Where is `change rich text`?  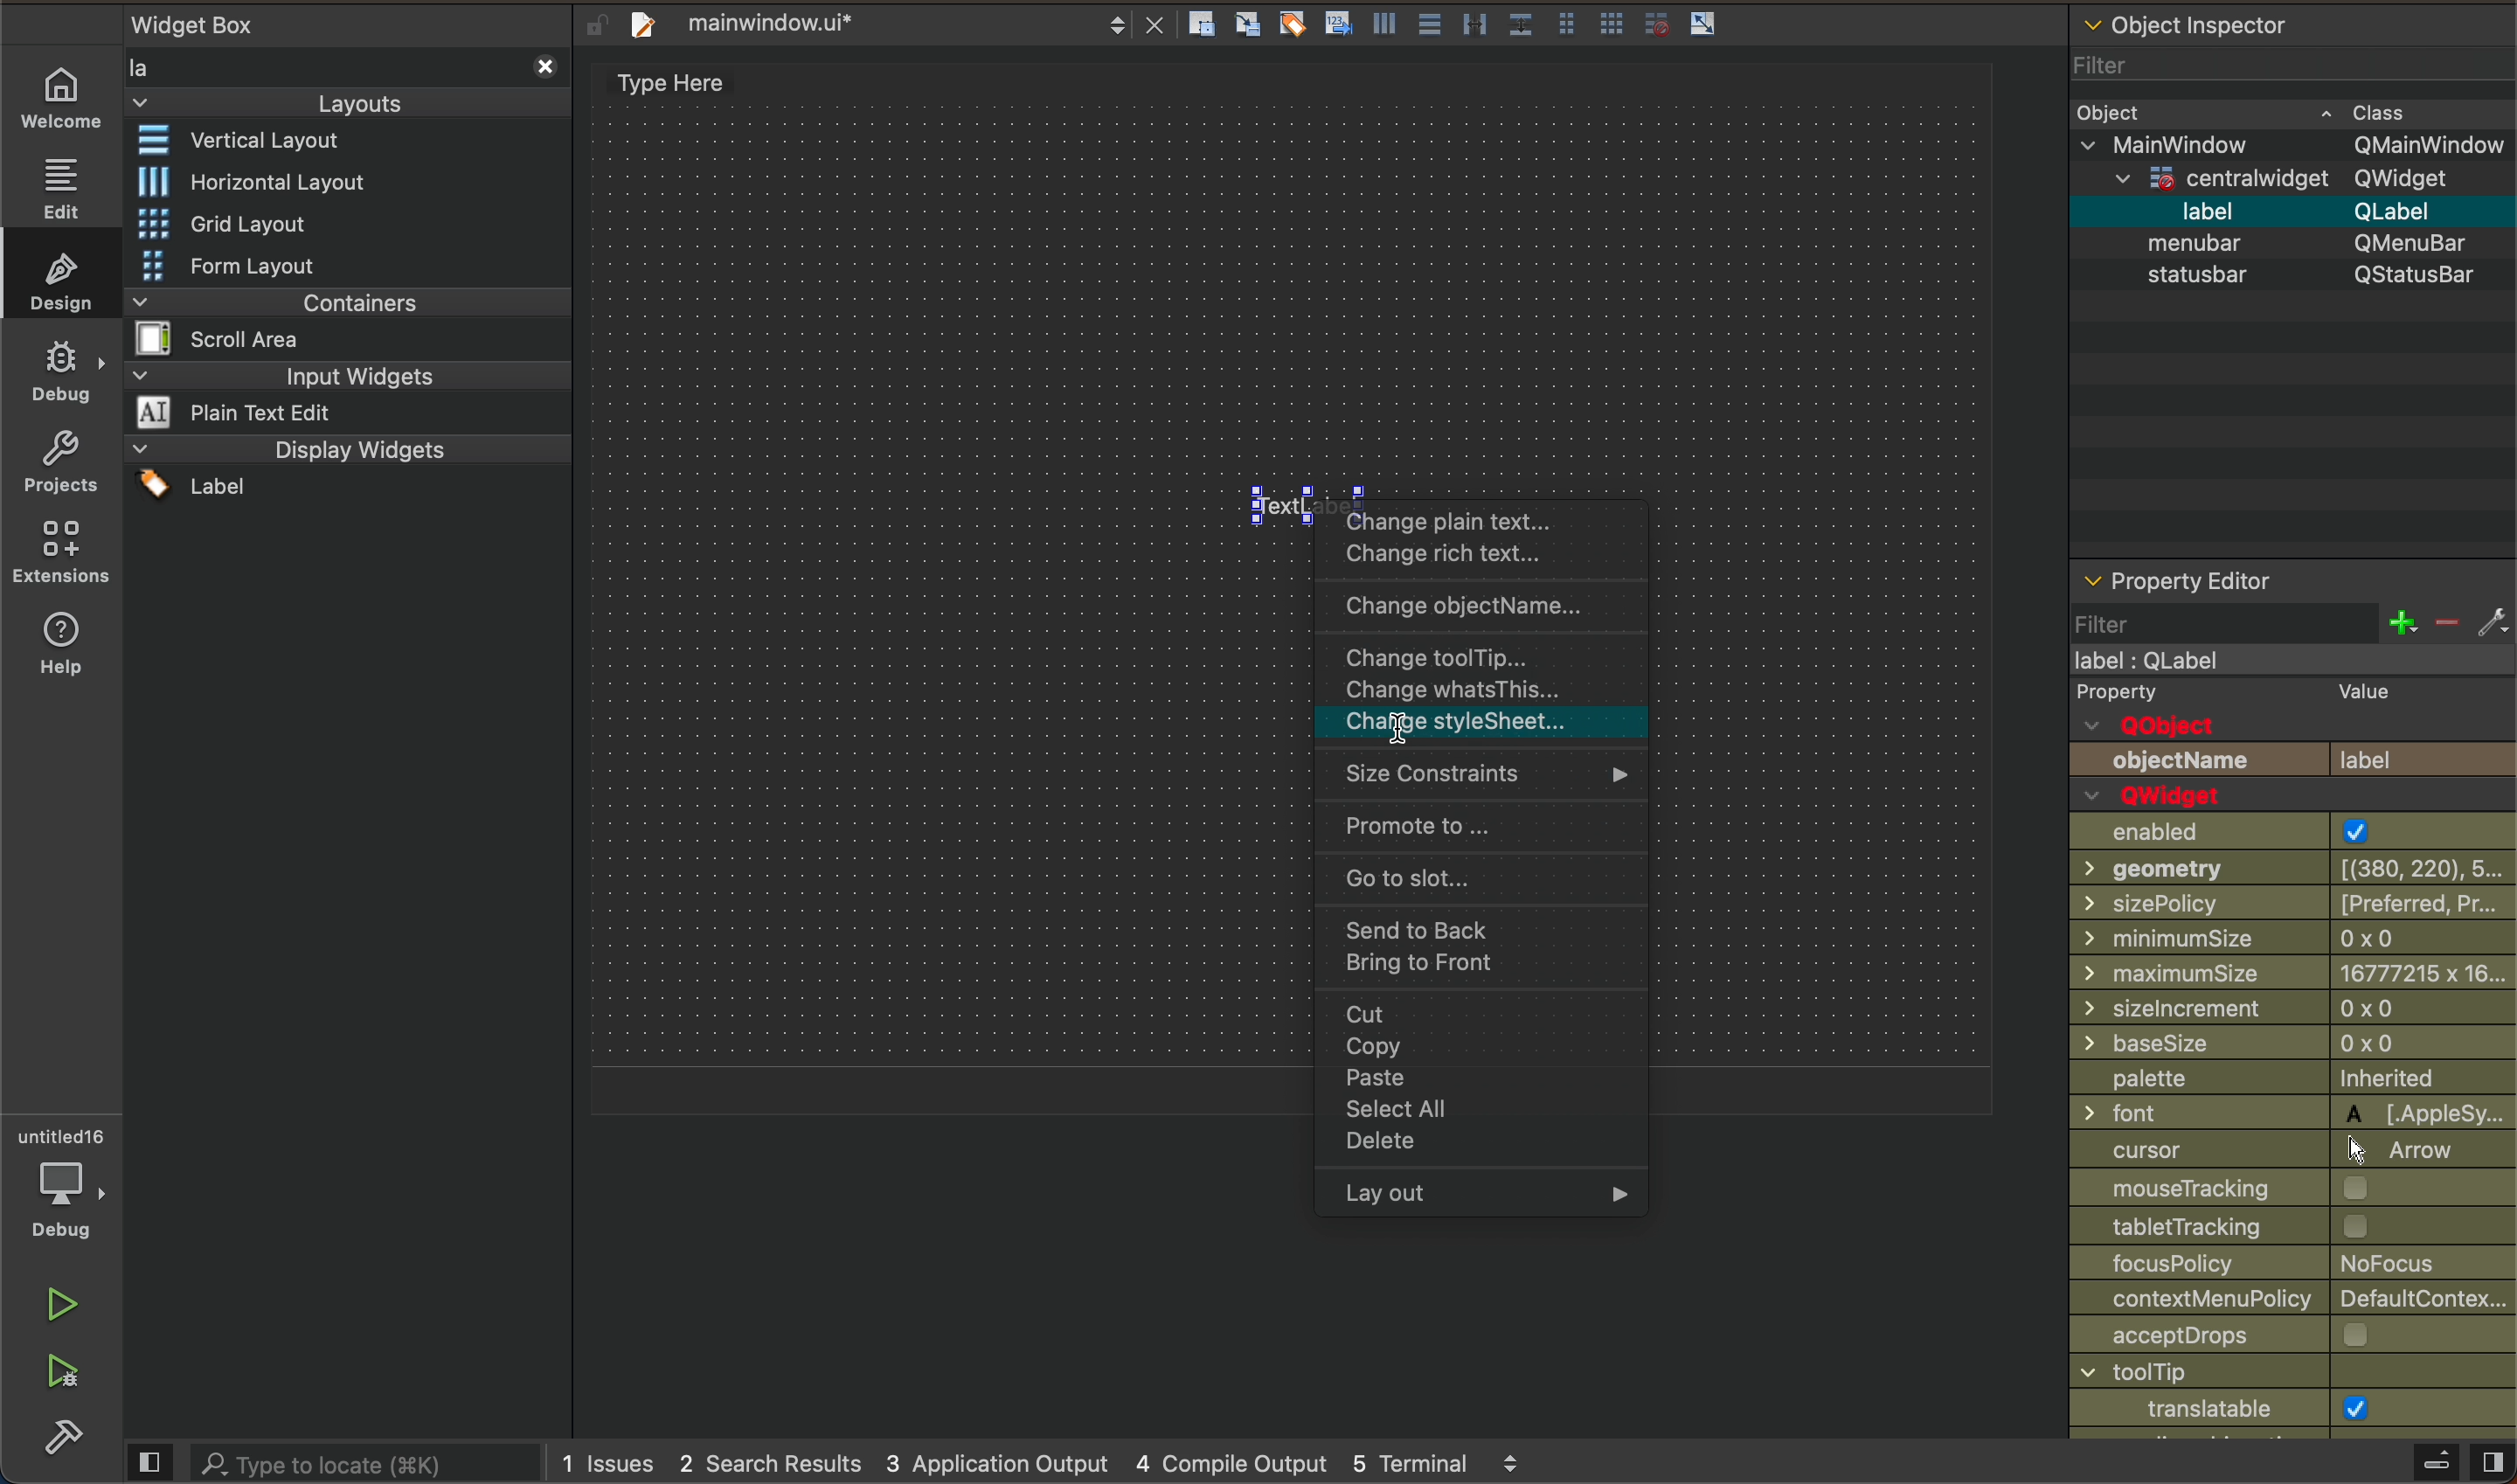
change rich text is located at coordinates (1480, 555).